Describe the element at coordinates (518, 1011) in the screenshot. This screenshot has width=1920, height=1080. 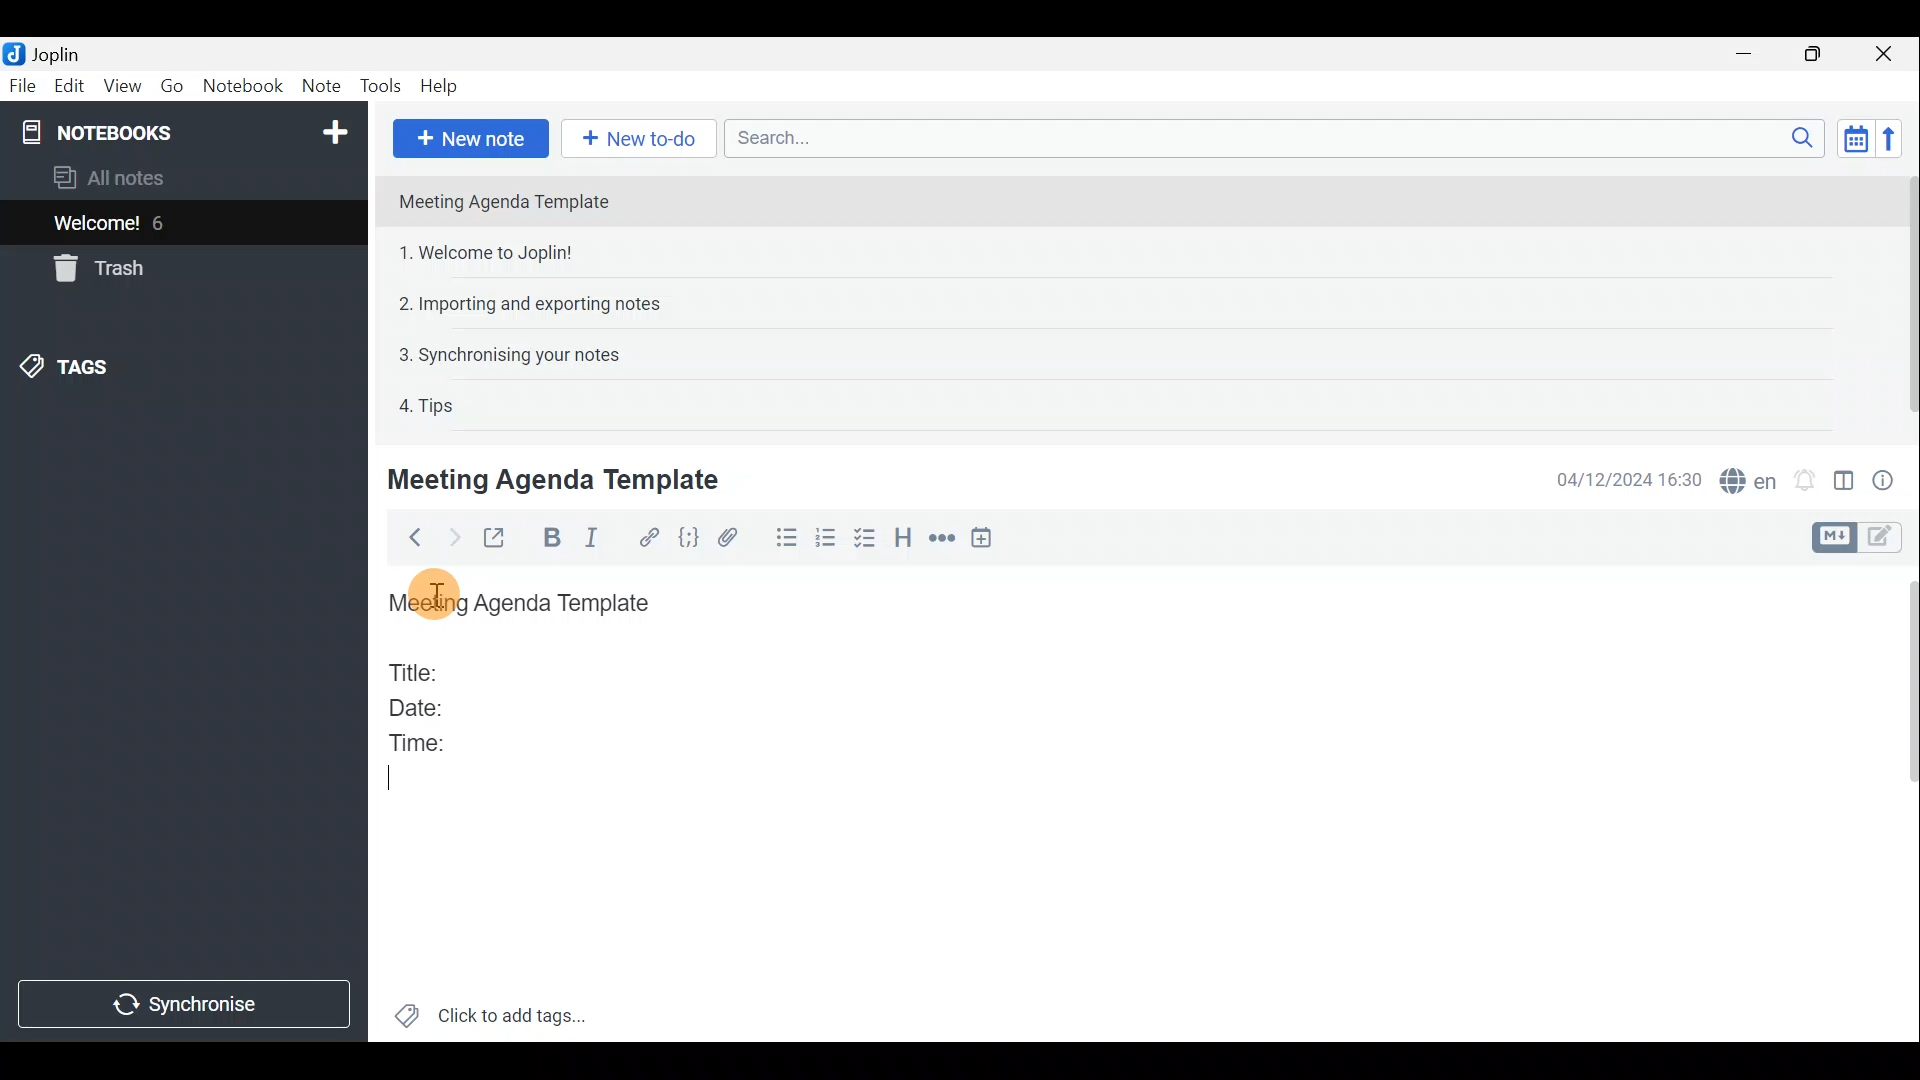
I see `Click to add tags` at that location.